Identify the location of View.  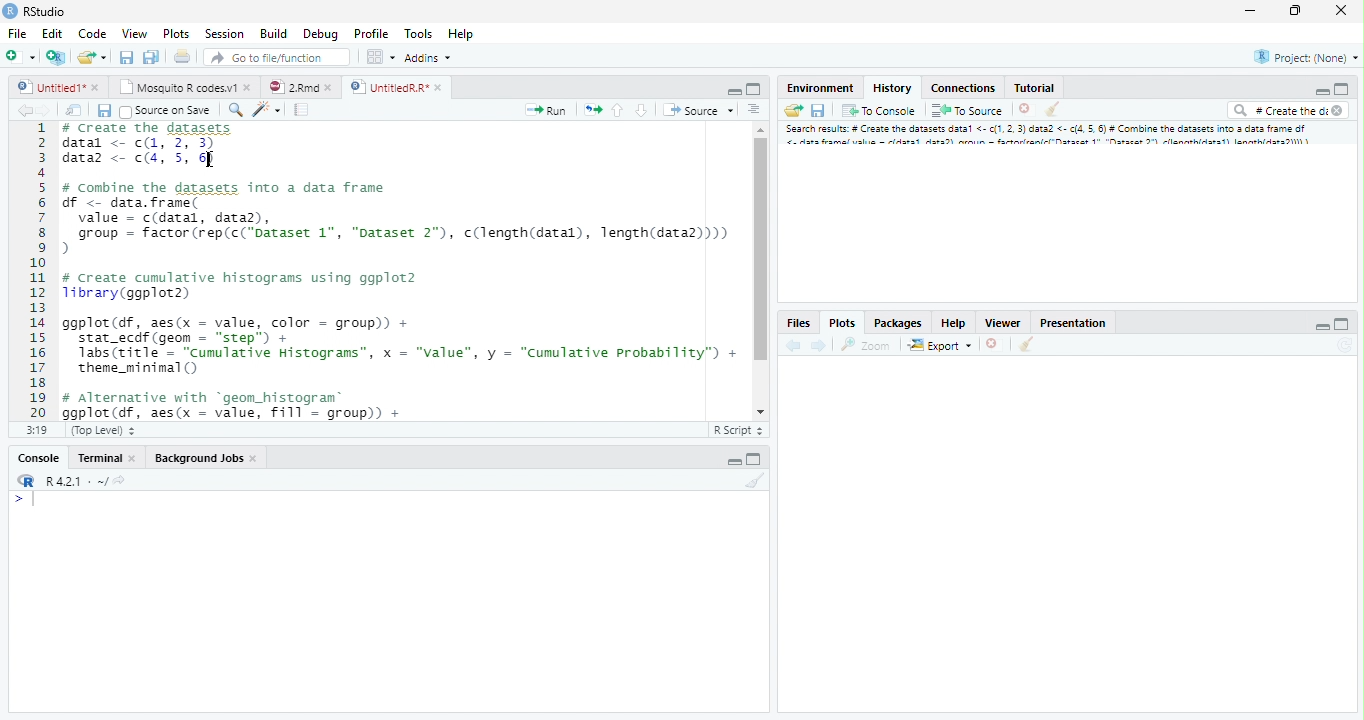
(133, 35).